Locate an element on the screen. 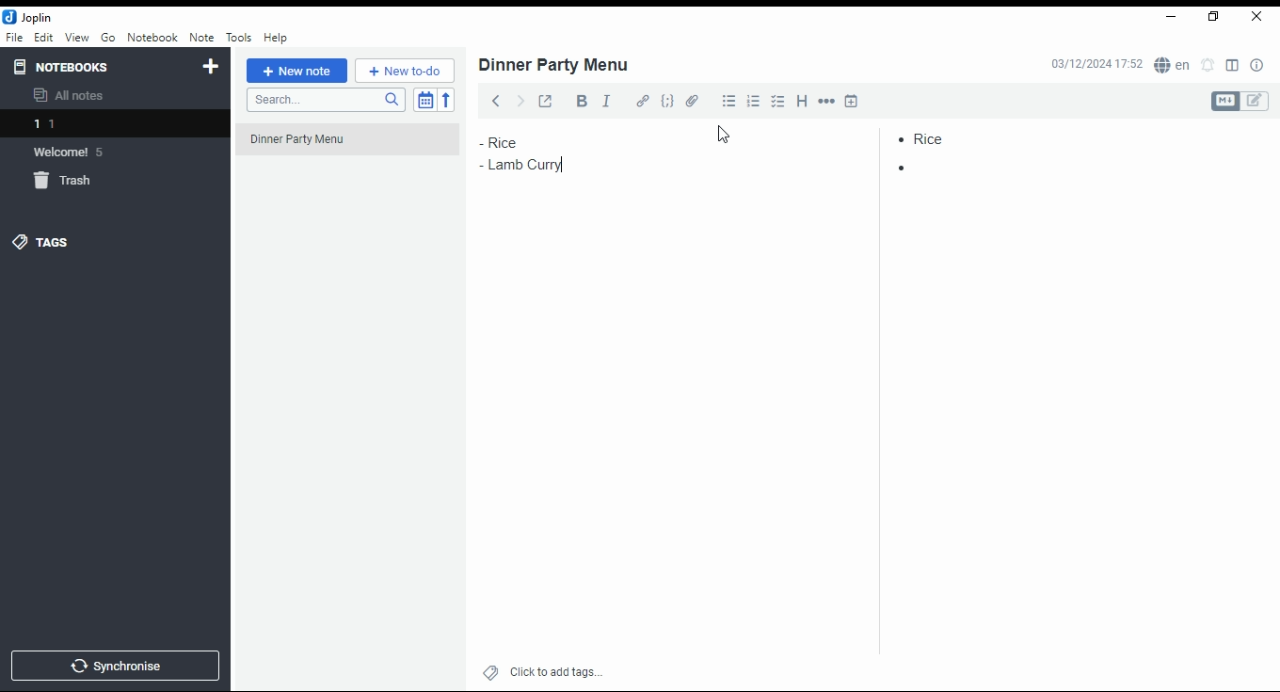 Image resolution: width=1280 pixels, height=692 pixels. maximize is located at coordinates (1214, 18).